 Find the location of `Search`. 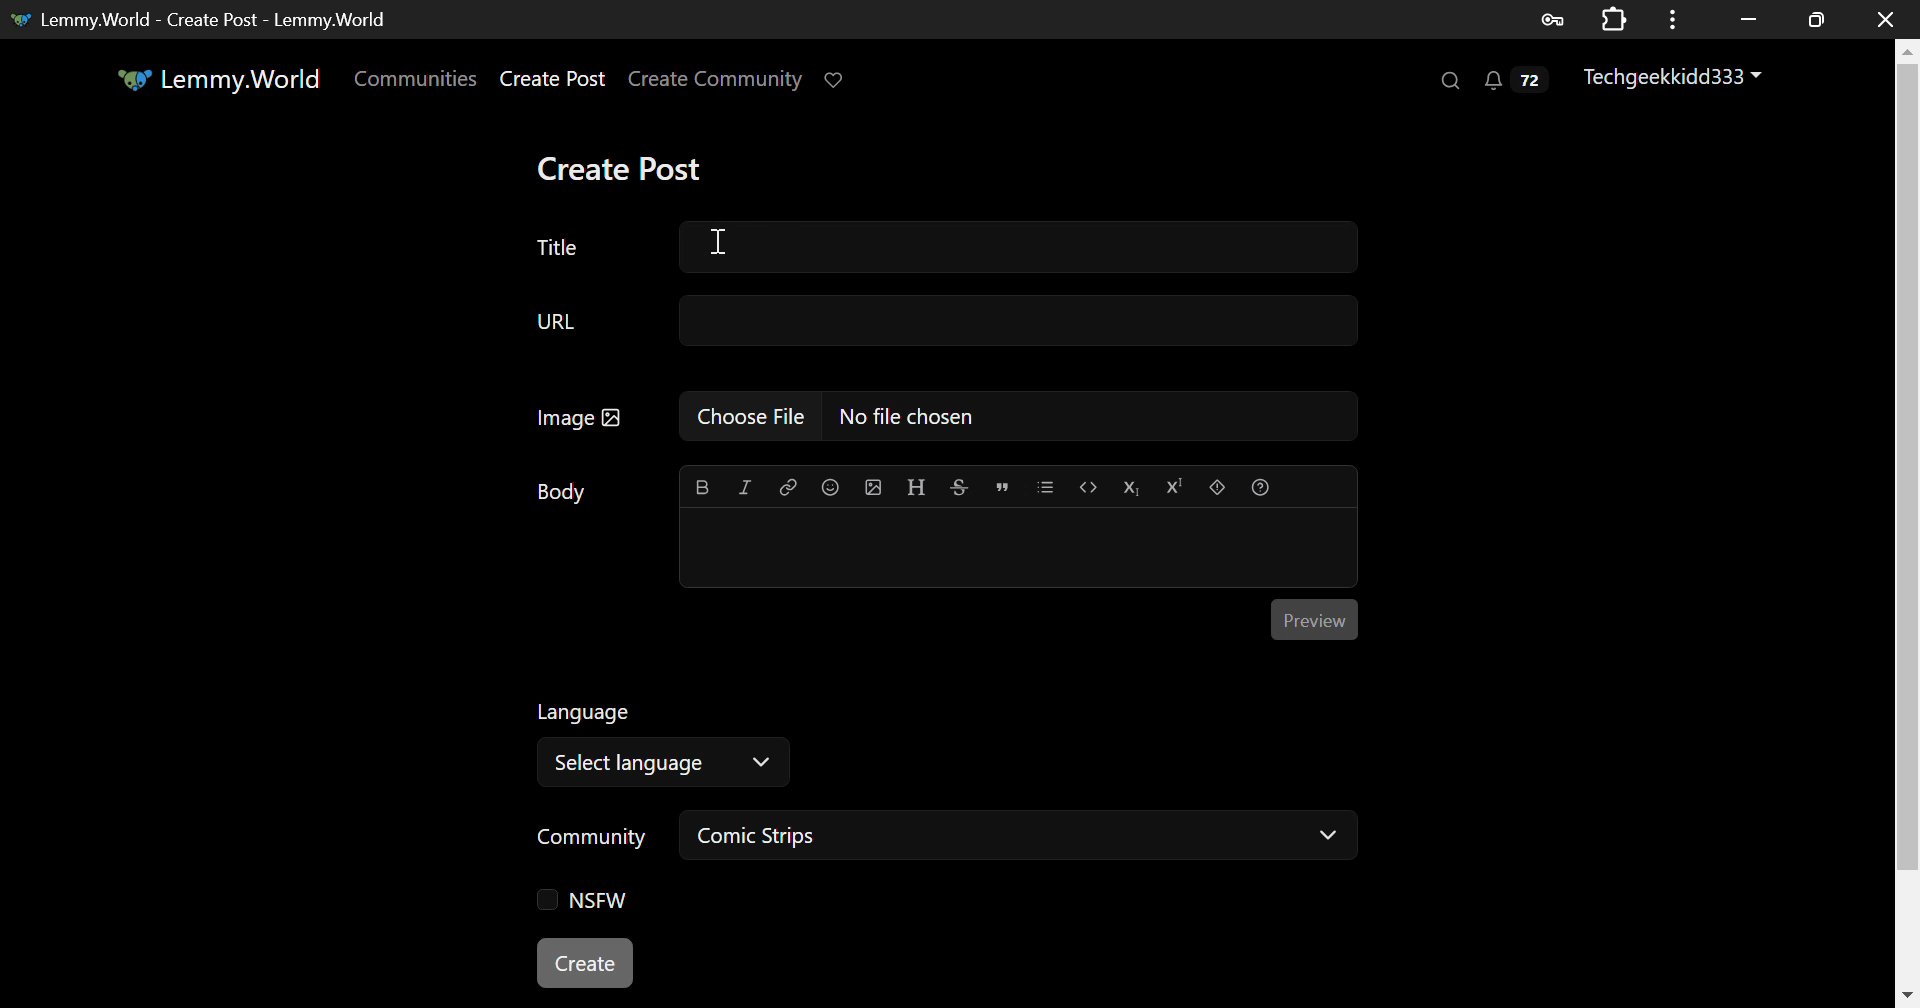

Search is located at coordinates (1448, 81).